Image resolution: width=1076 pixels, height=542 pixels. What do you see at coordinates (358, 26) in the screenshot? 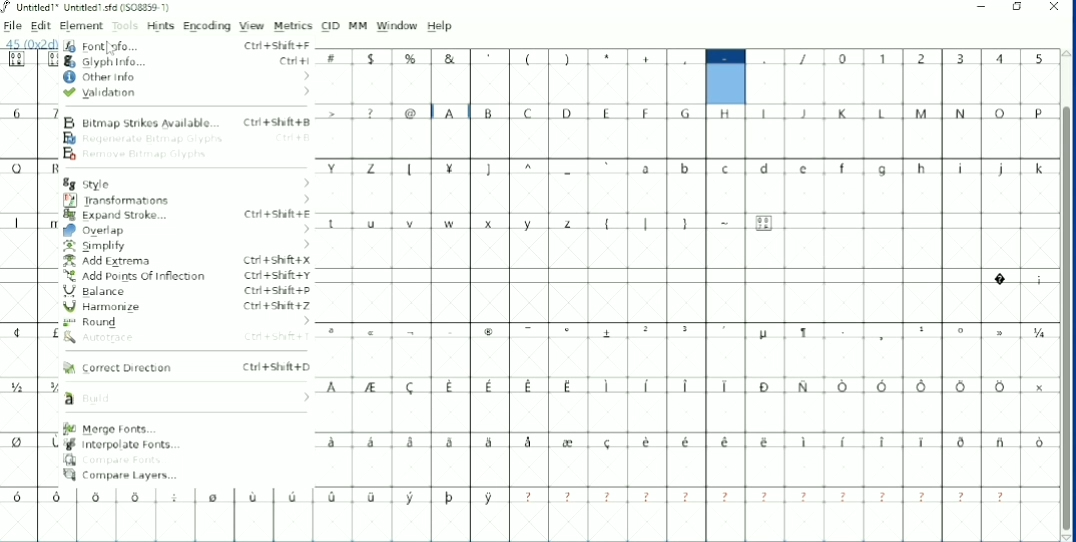
I see `MM` at bounding box center [358, 26].